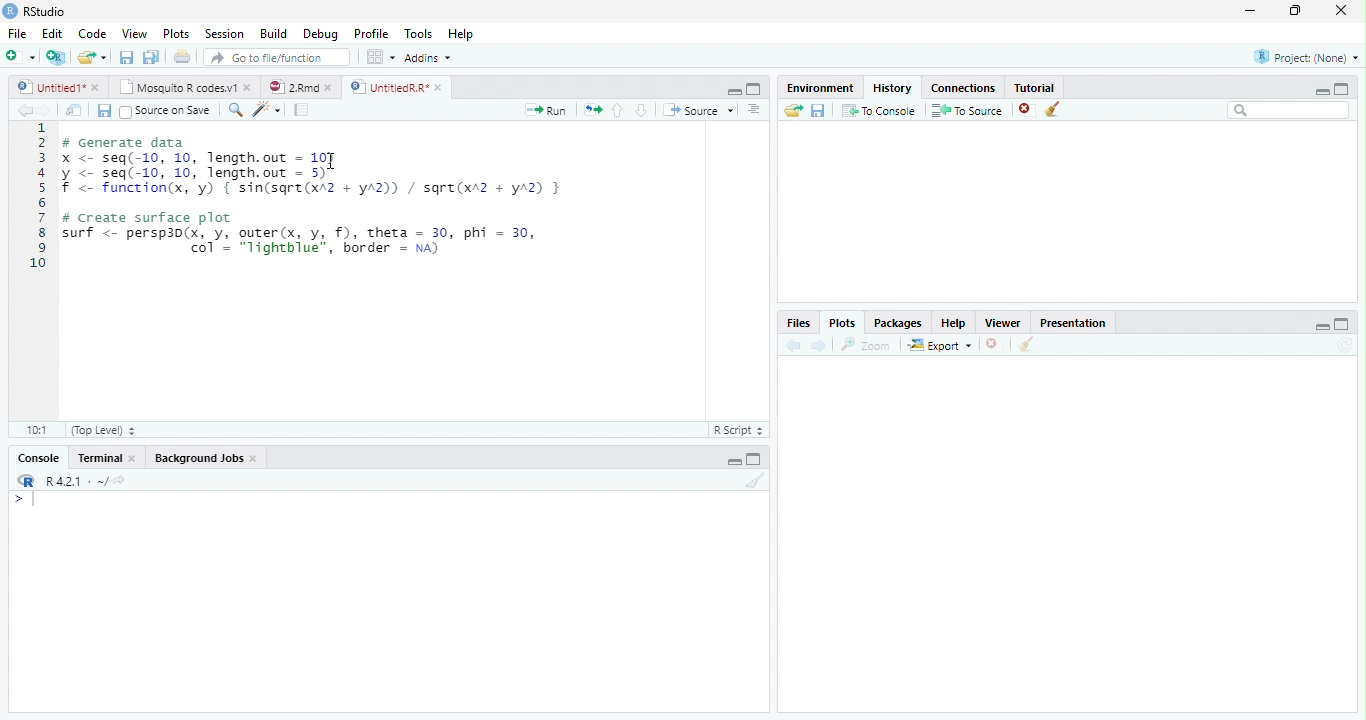 The height and width of the screenshot is (720, 1366). What do you see at coordinates (223, 34) in the screenshot?
I see `Session` at bounding box center [223, 34].